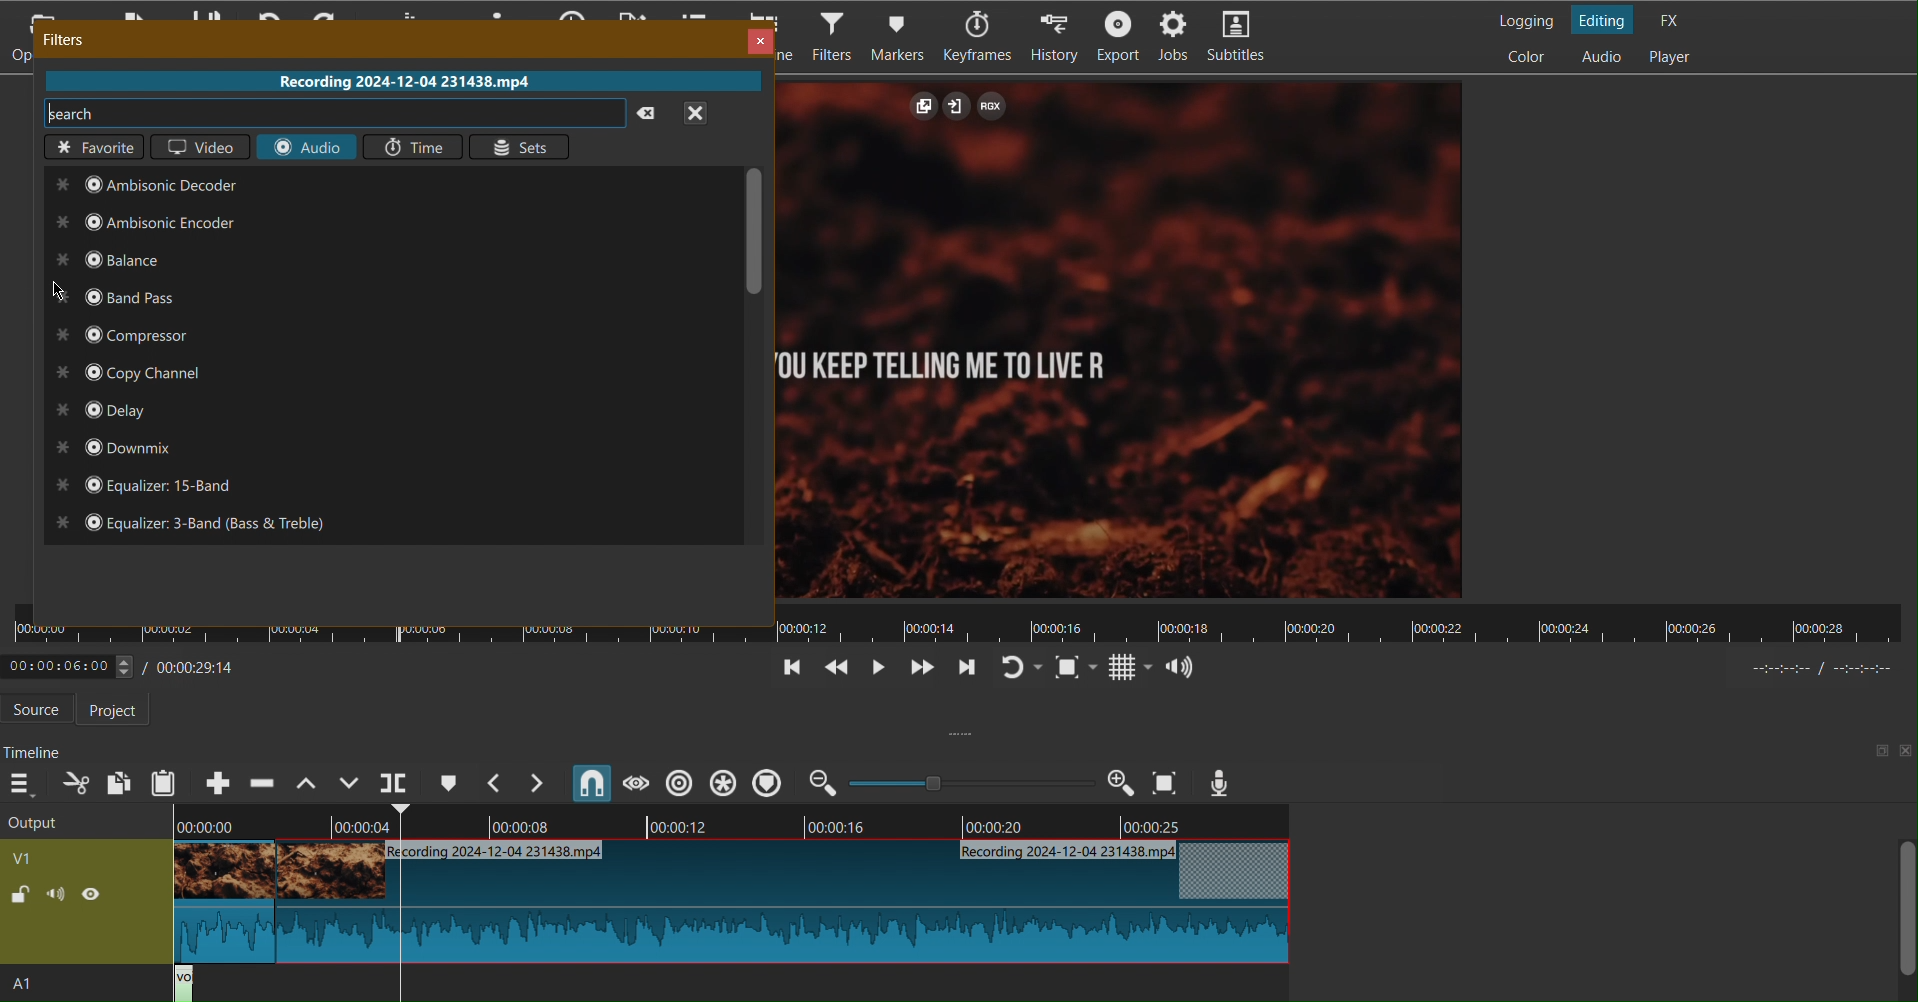  I want to click on Move Forwards, so click(920, 670).